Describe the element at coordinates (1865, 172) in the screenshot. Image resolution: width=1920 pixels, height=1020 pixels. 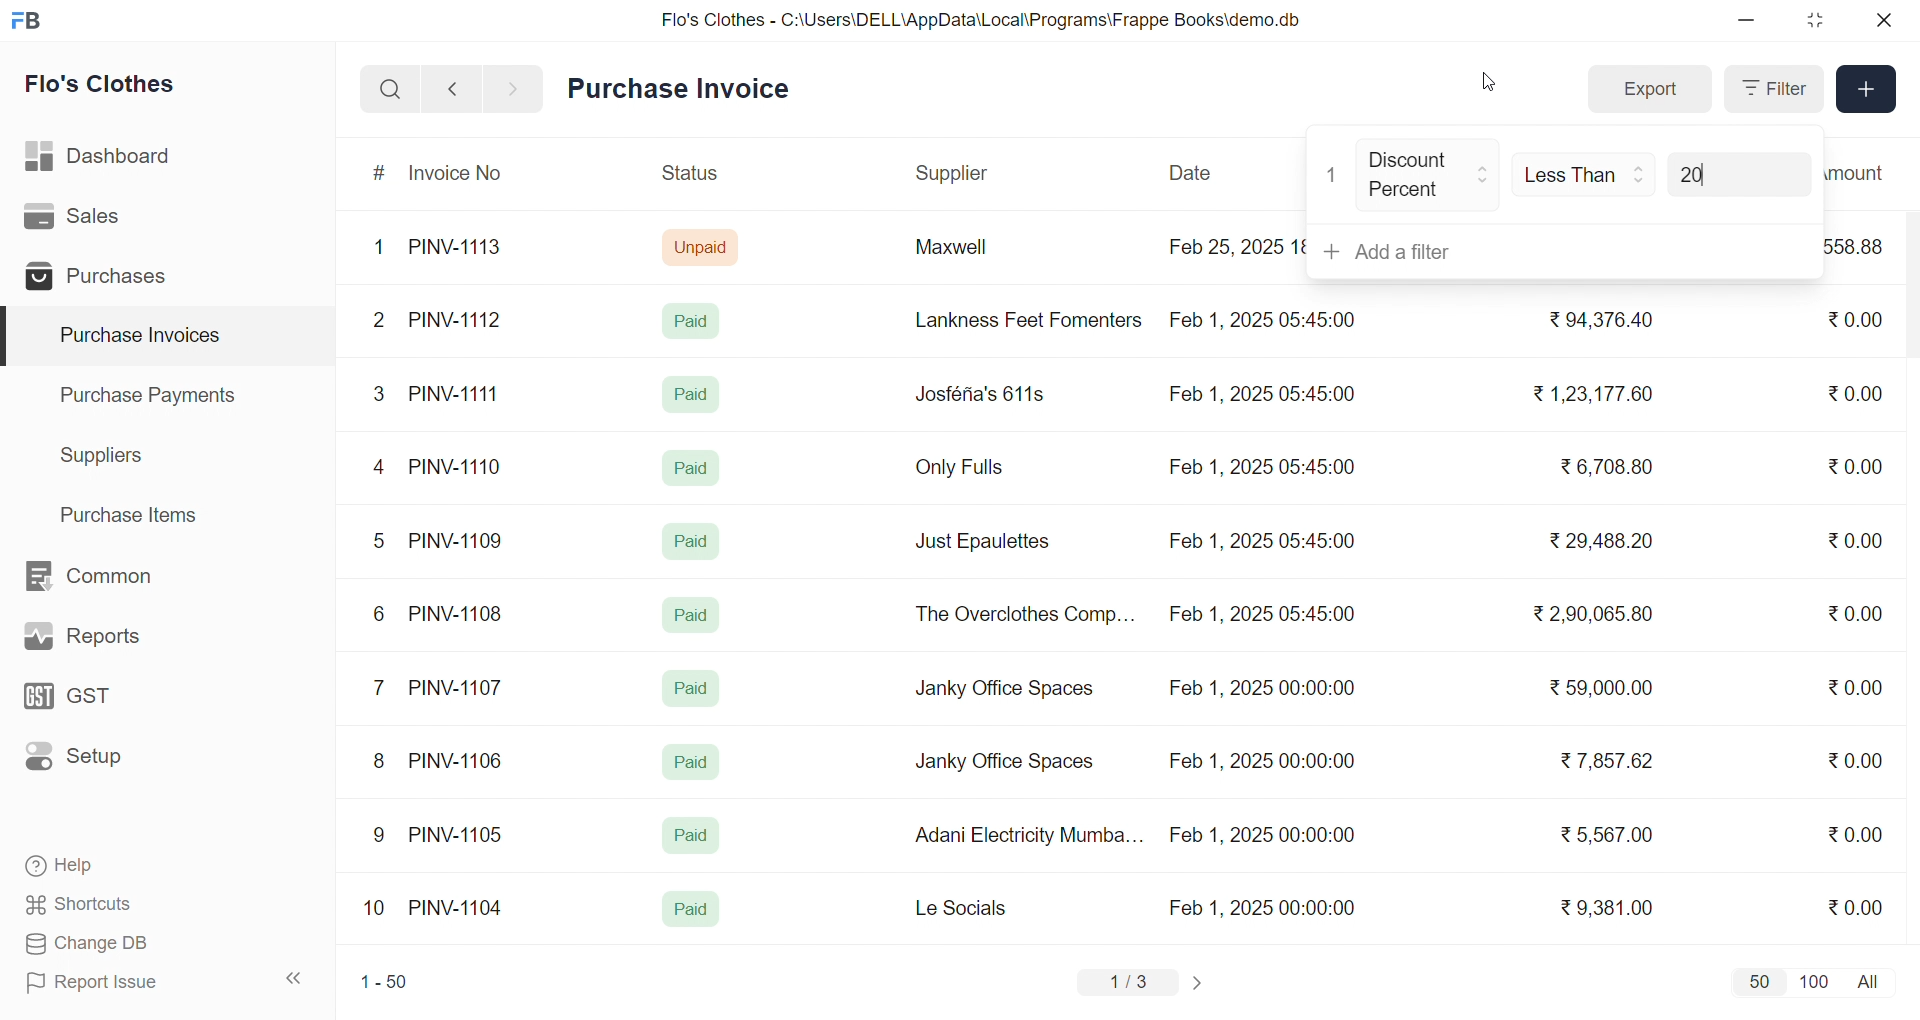
I see `Outstanding Amount` at that location.